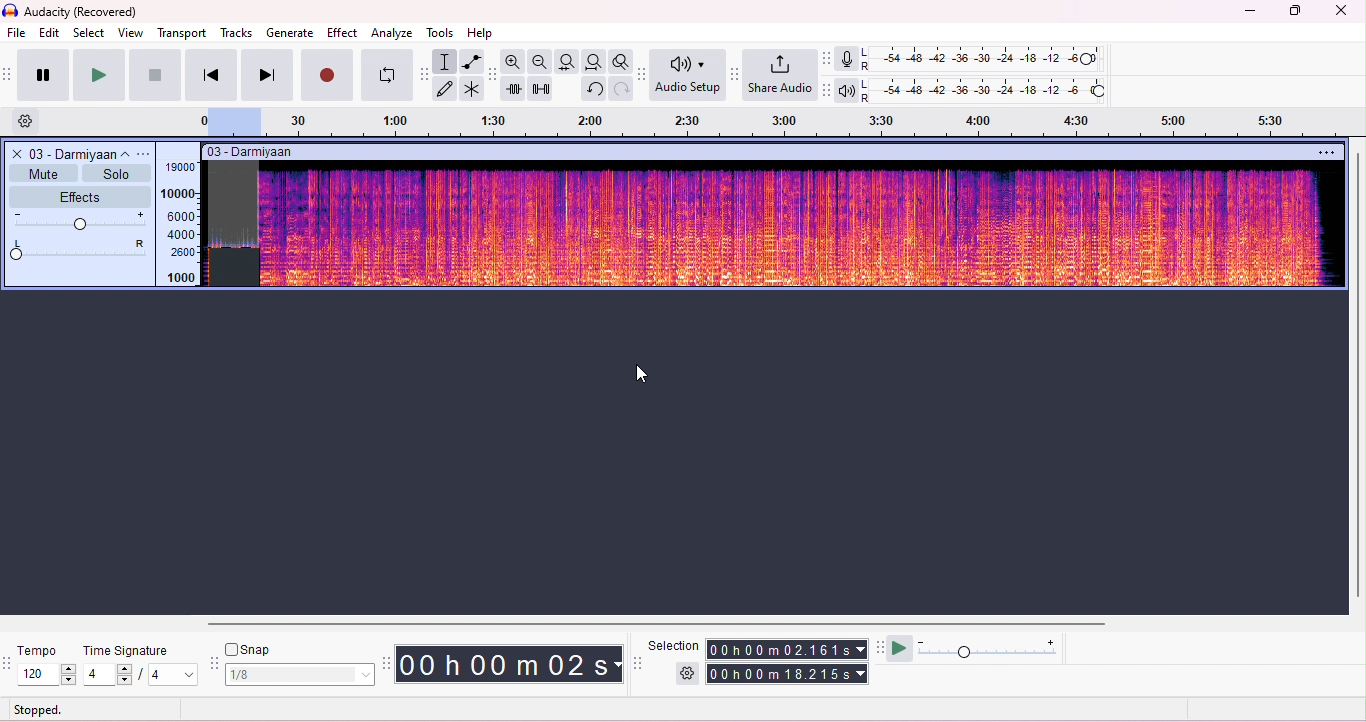 This screenshot has height=722, width=1366. What do you see at coordinates (31, 122) in the screenshot?
I see `settings` at bounding box center [31, 122].